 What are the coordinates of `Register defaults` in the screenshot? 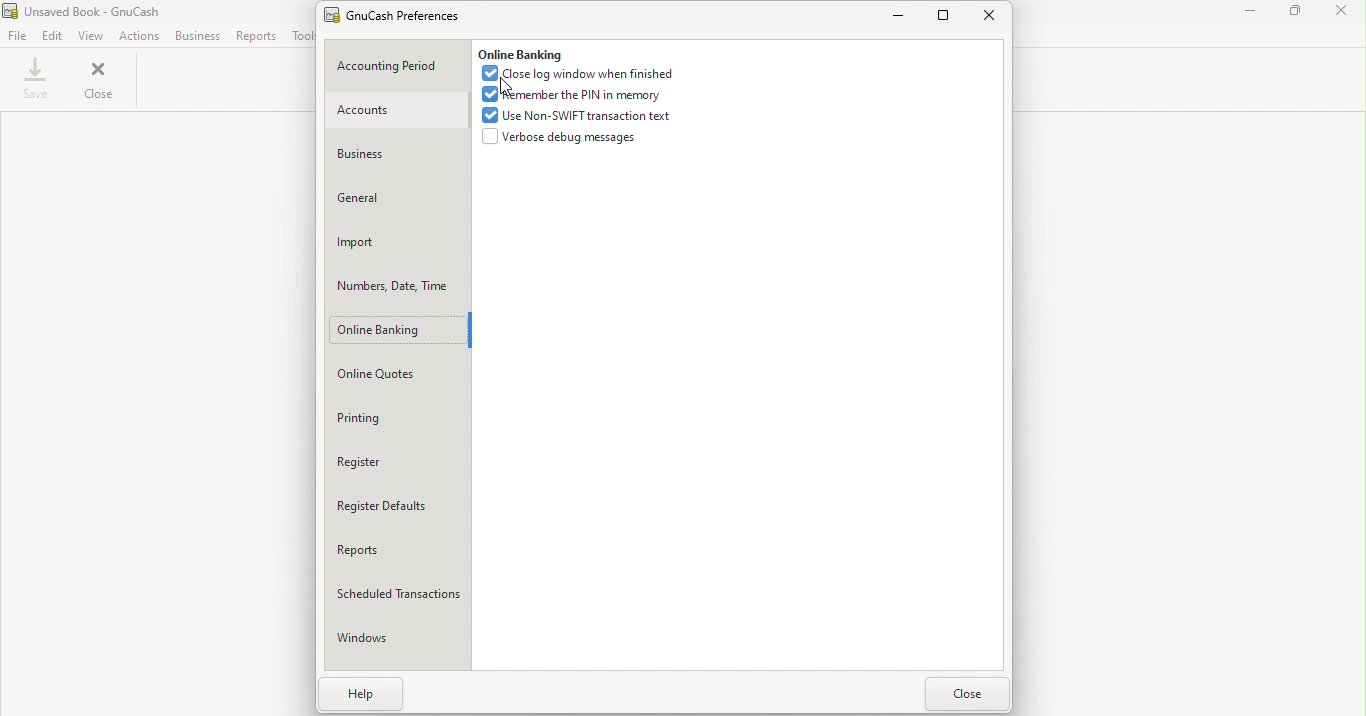 It's located at (399, 508).